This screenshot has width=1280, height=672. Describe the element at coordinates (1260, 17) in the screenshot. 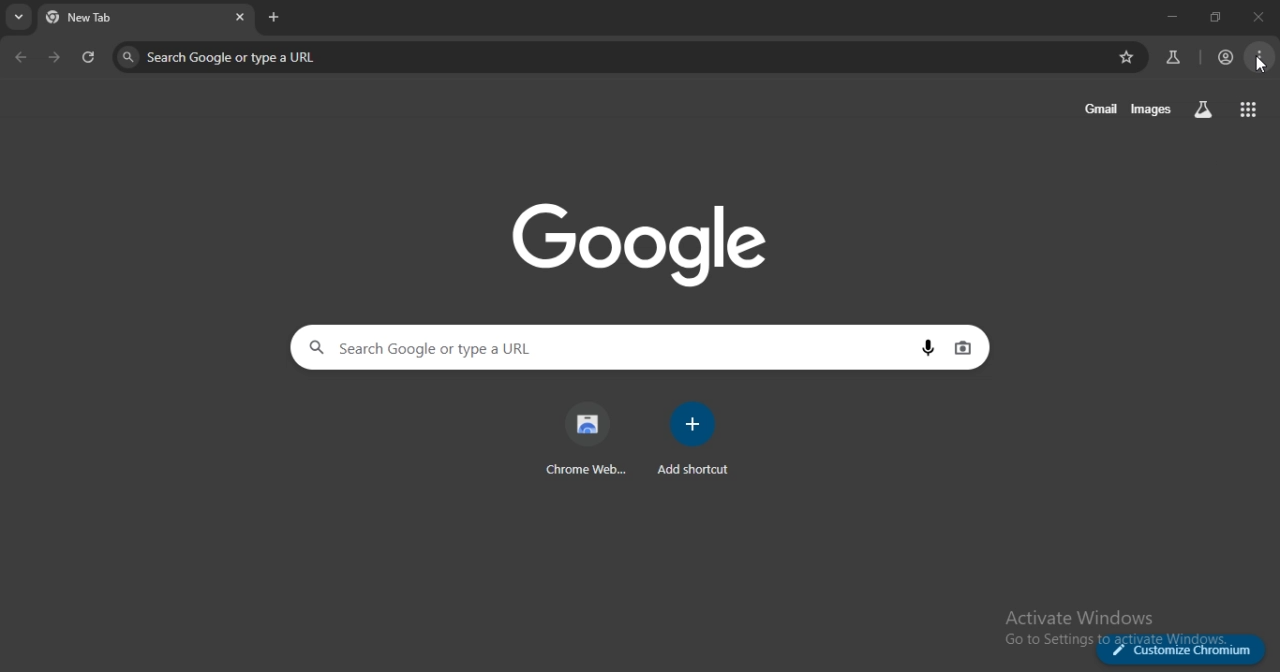

I see `close tab` at that location.